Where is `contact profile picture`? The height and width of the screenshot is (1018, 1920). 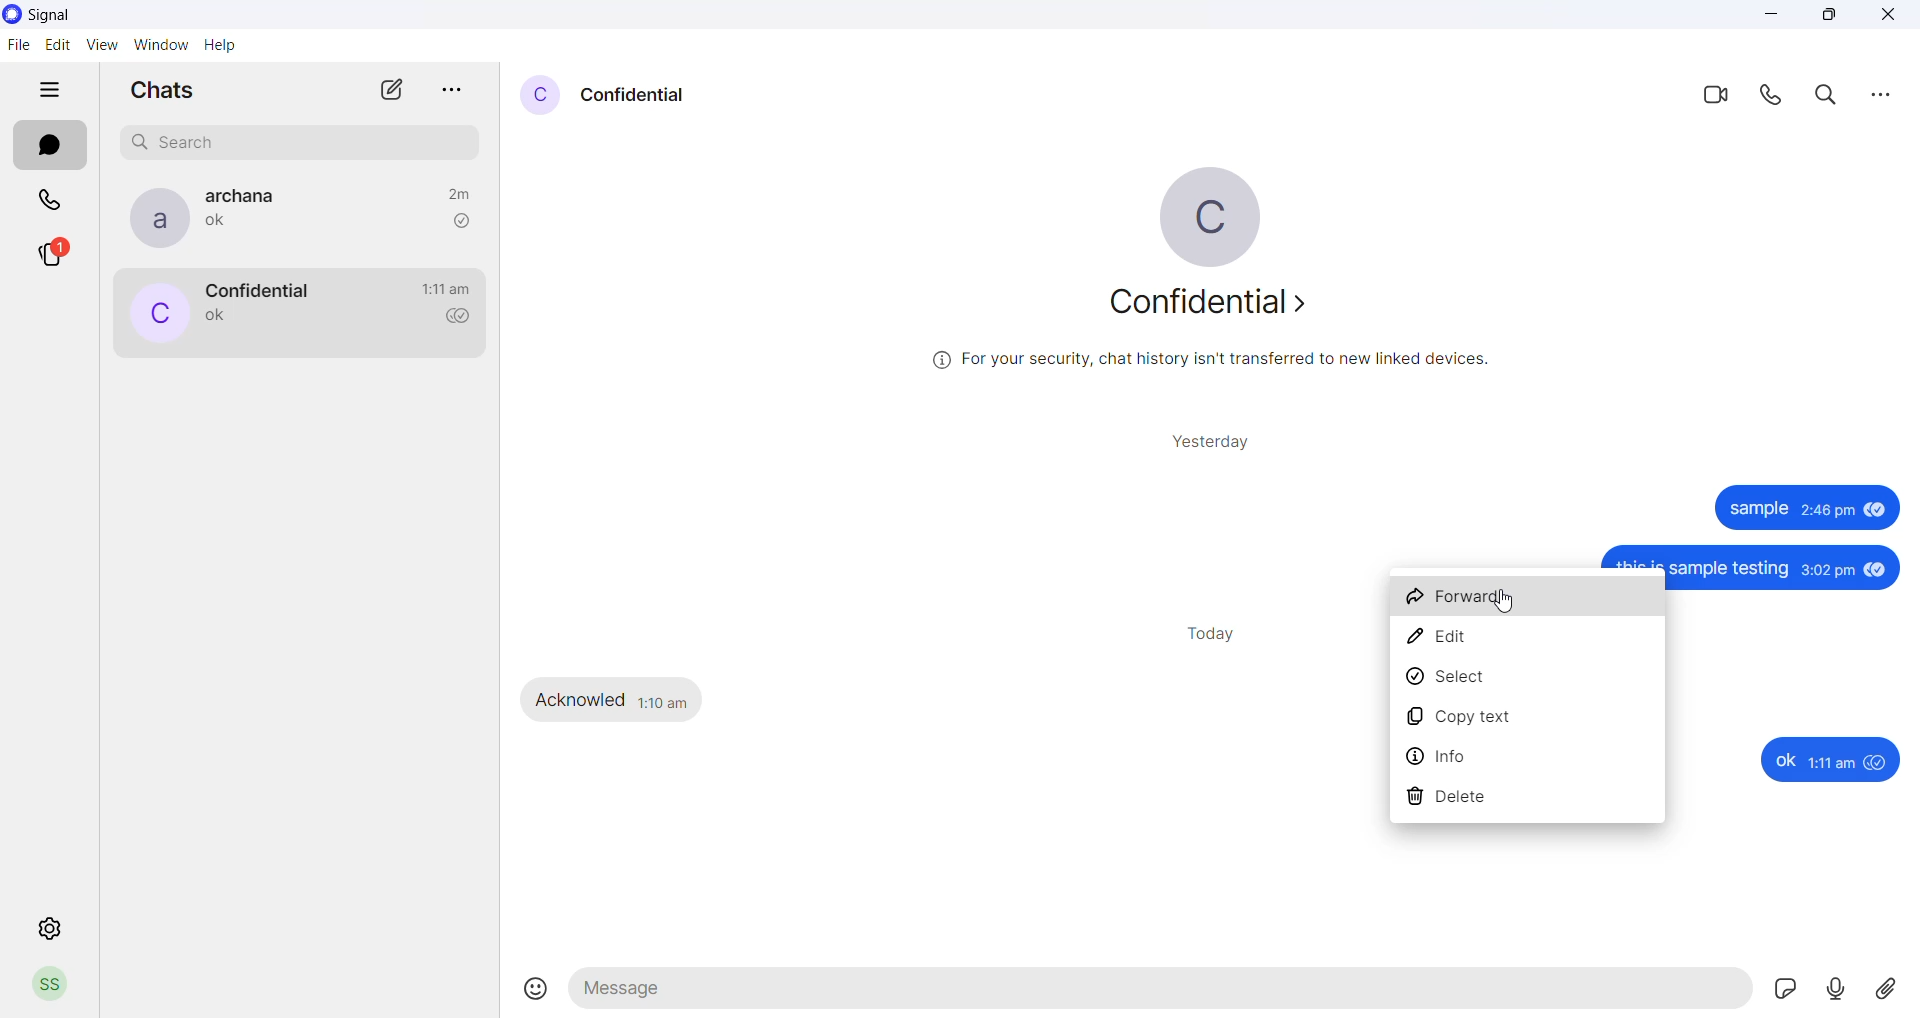 contact profile picture is located at coordinates (538, 95).